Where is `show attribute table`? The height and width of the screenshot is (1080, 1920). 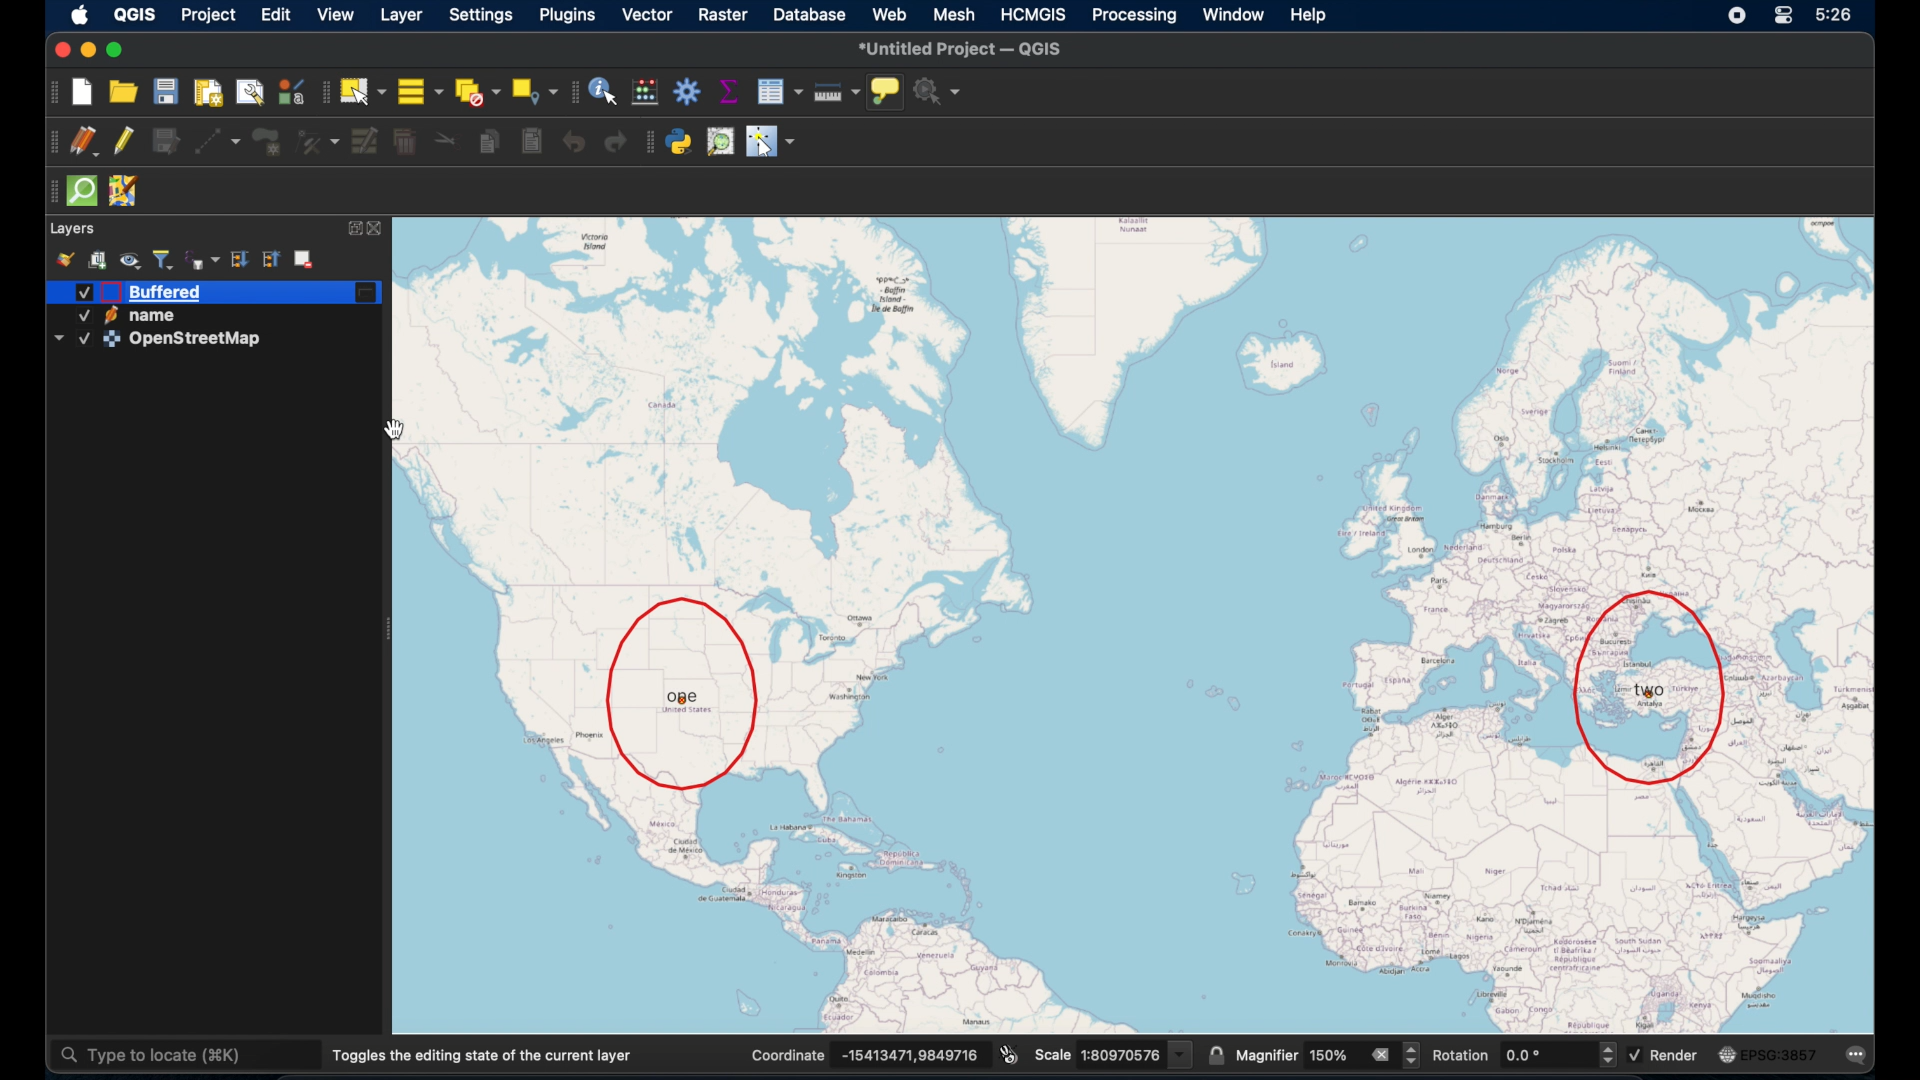 show attribute table is located at coordinates (782, 91).